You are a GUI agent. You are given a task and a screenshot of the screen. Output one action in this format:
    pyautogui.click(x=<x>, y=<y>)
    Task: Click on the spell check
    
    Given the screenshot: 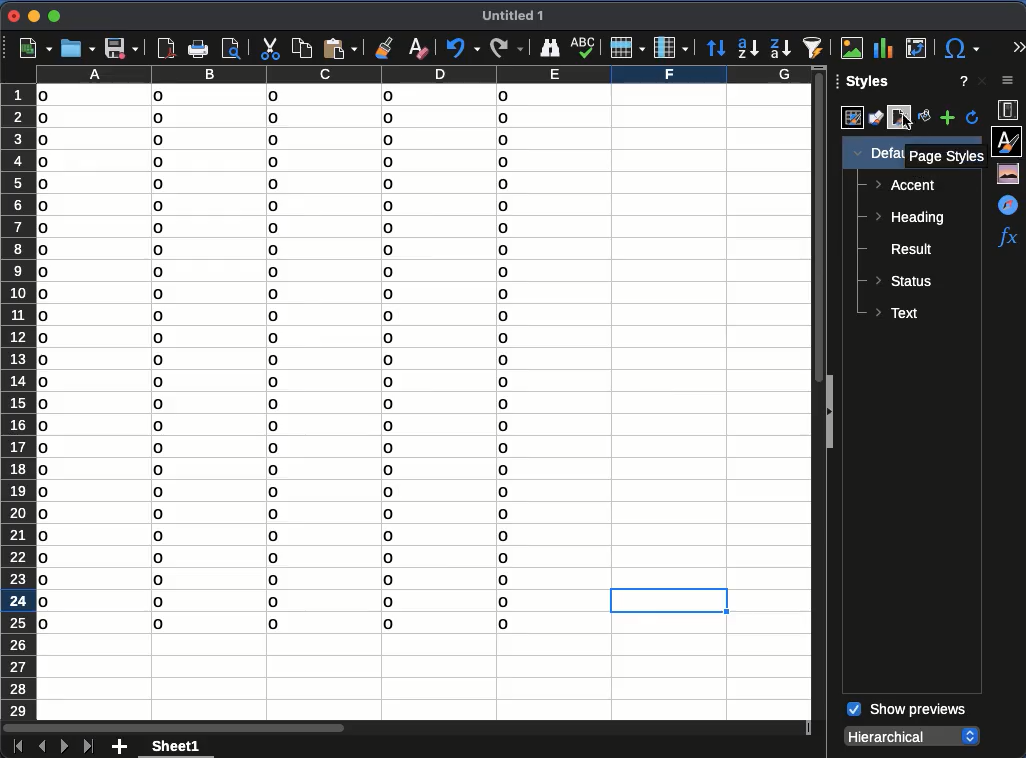 What is the action you would take?
    pyautogui.click(x=583, y=48)
    